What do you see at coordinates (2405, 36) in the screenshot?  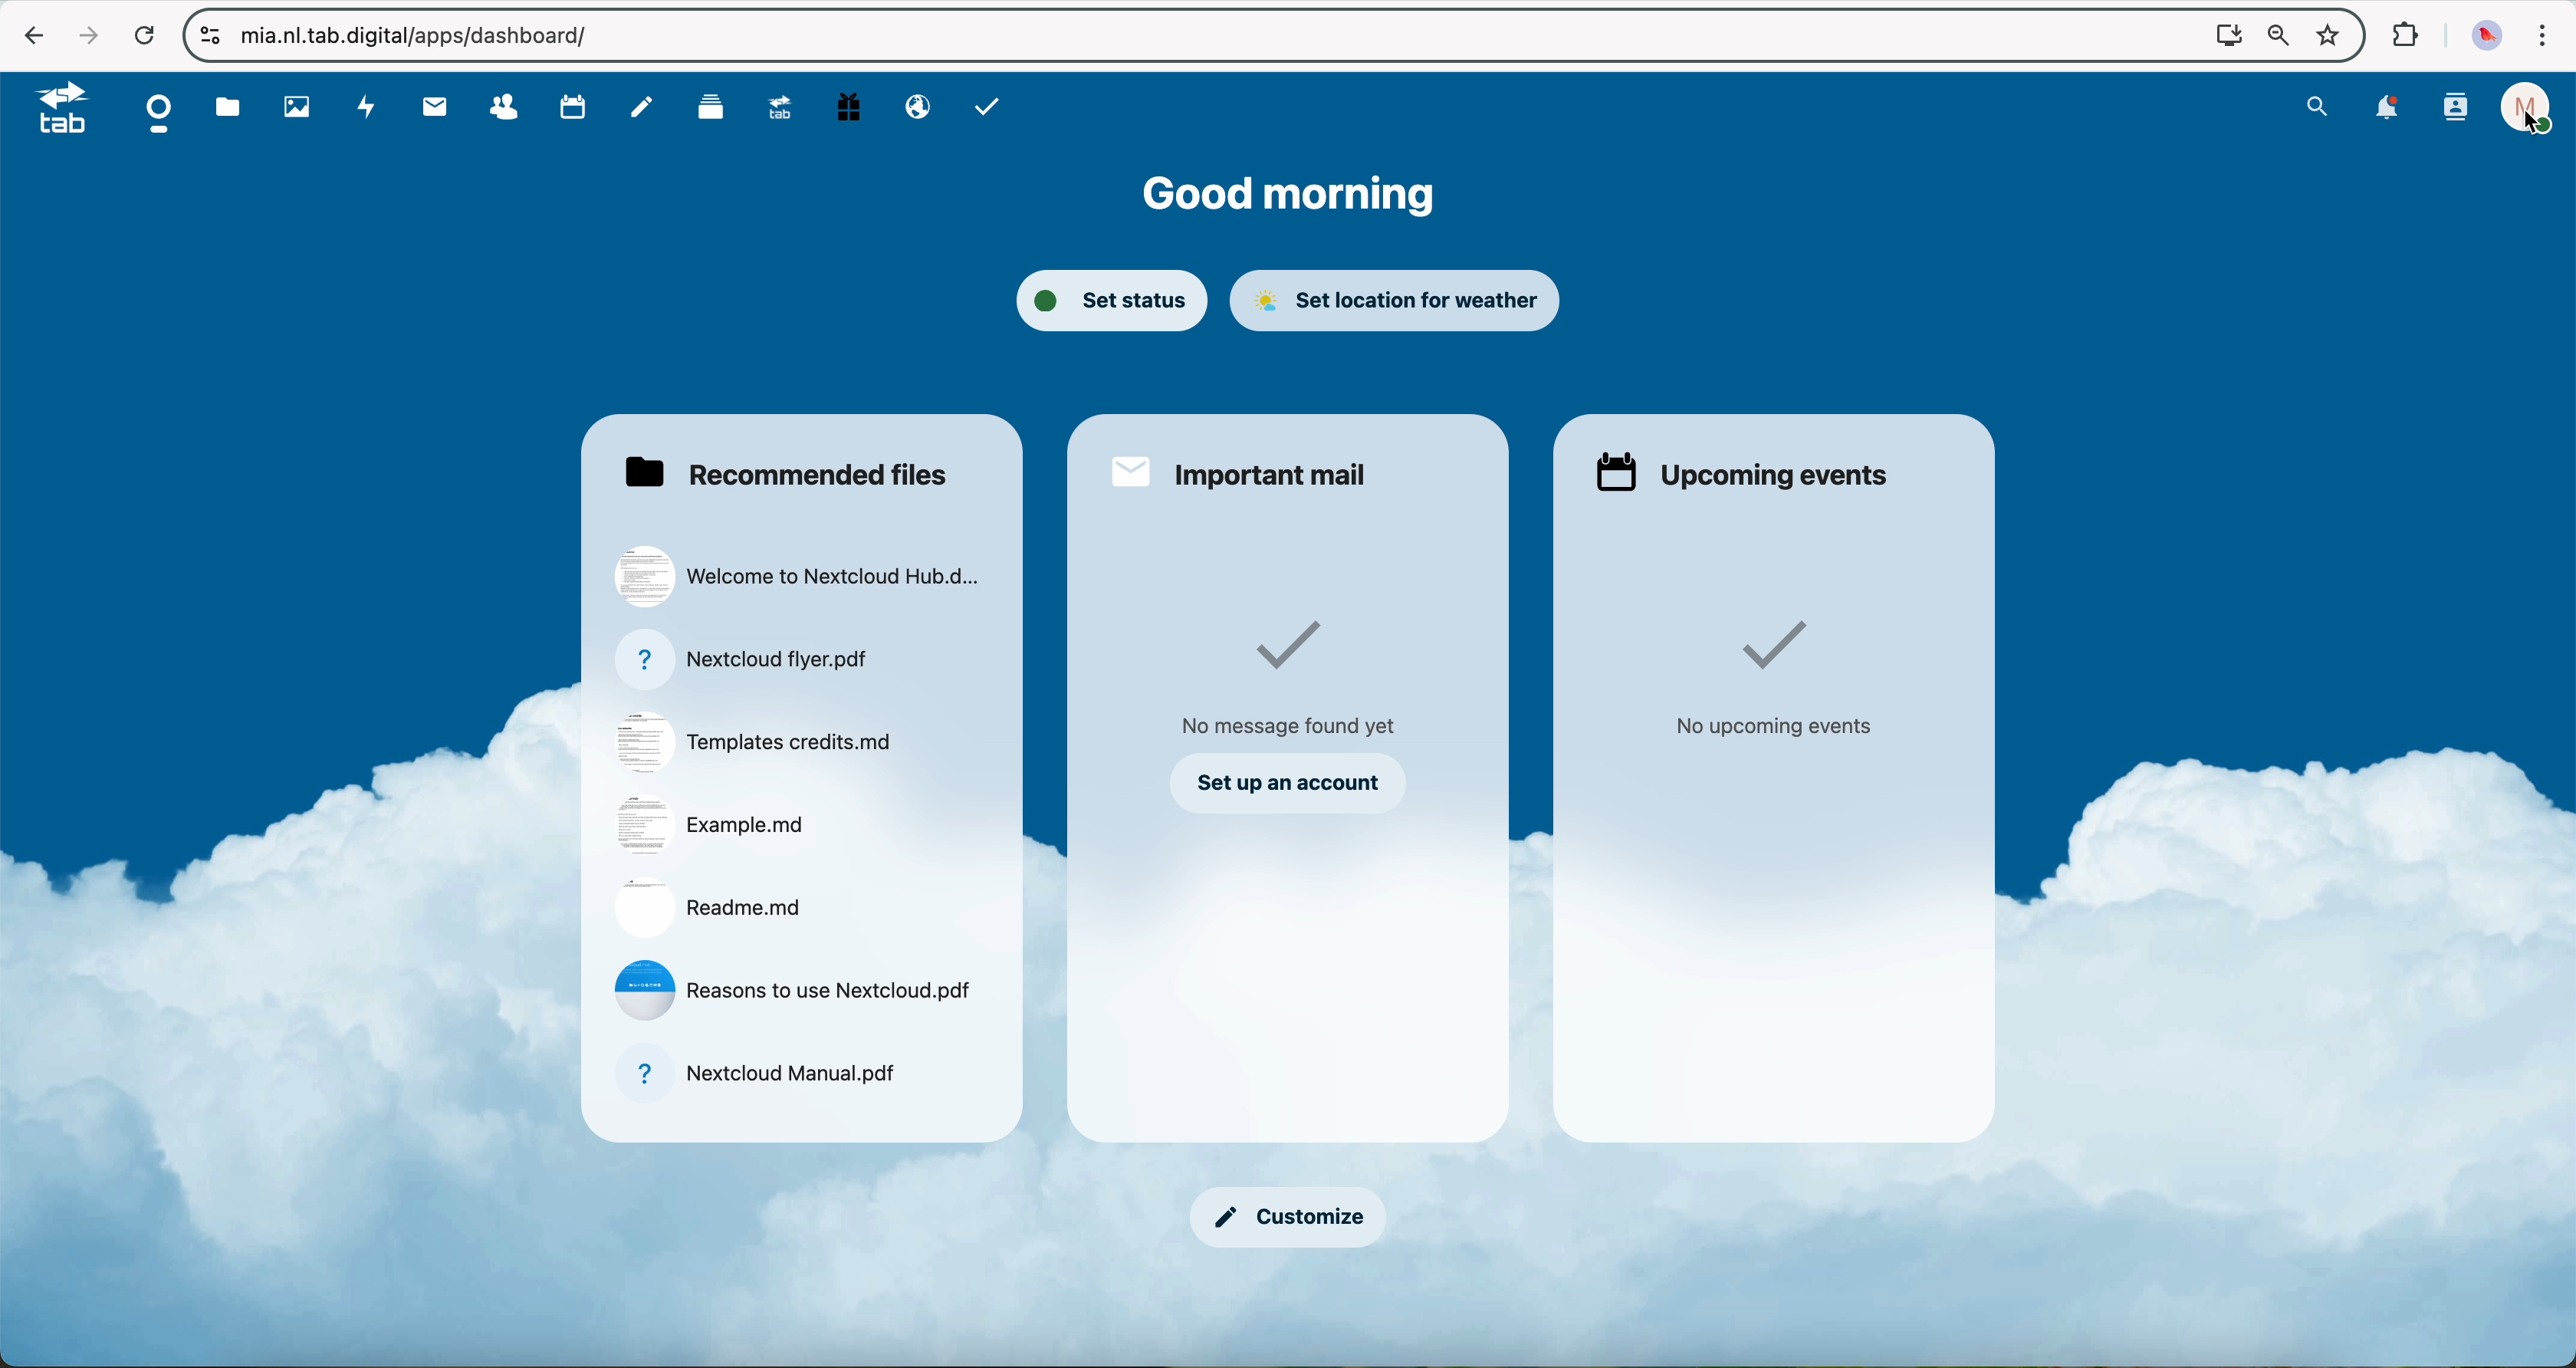 I see `extensions` at bounding box center [2405, 36].